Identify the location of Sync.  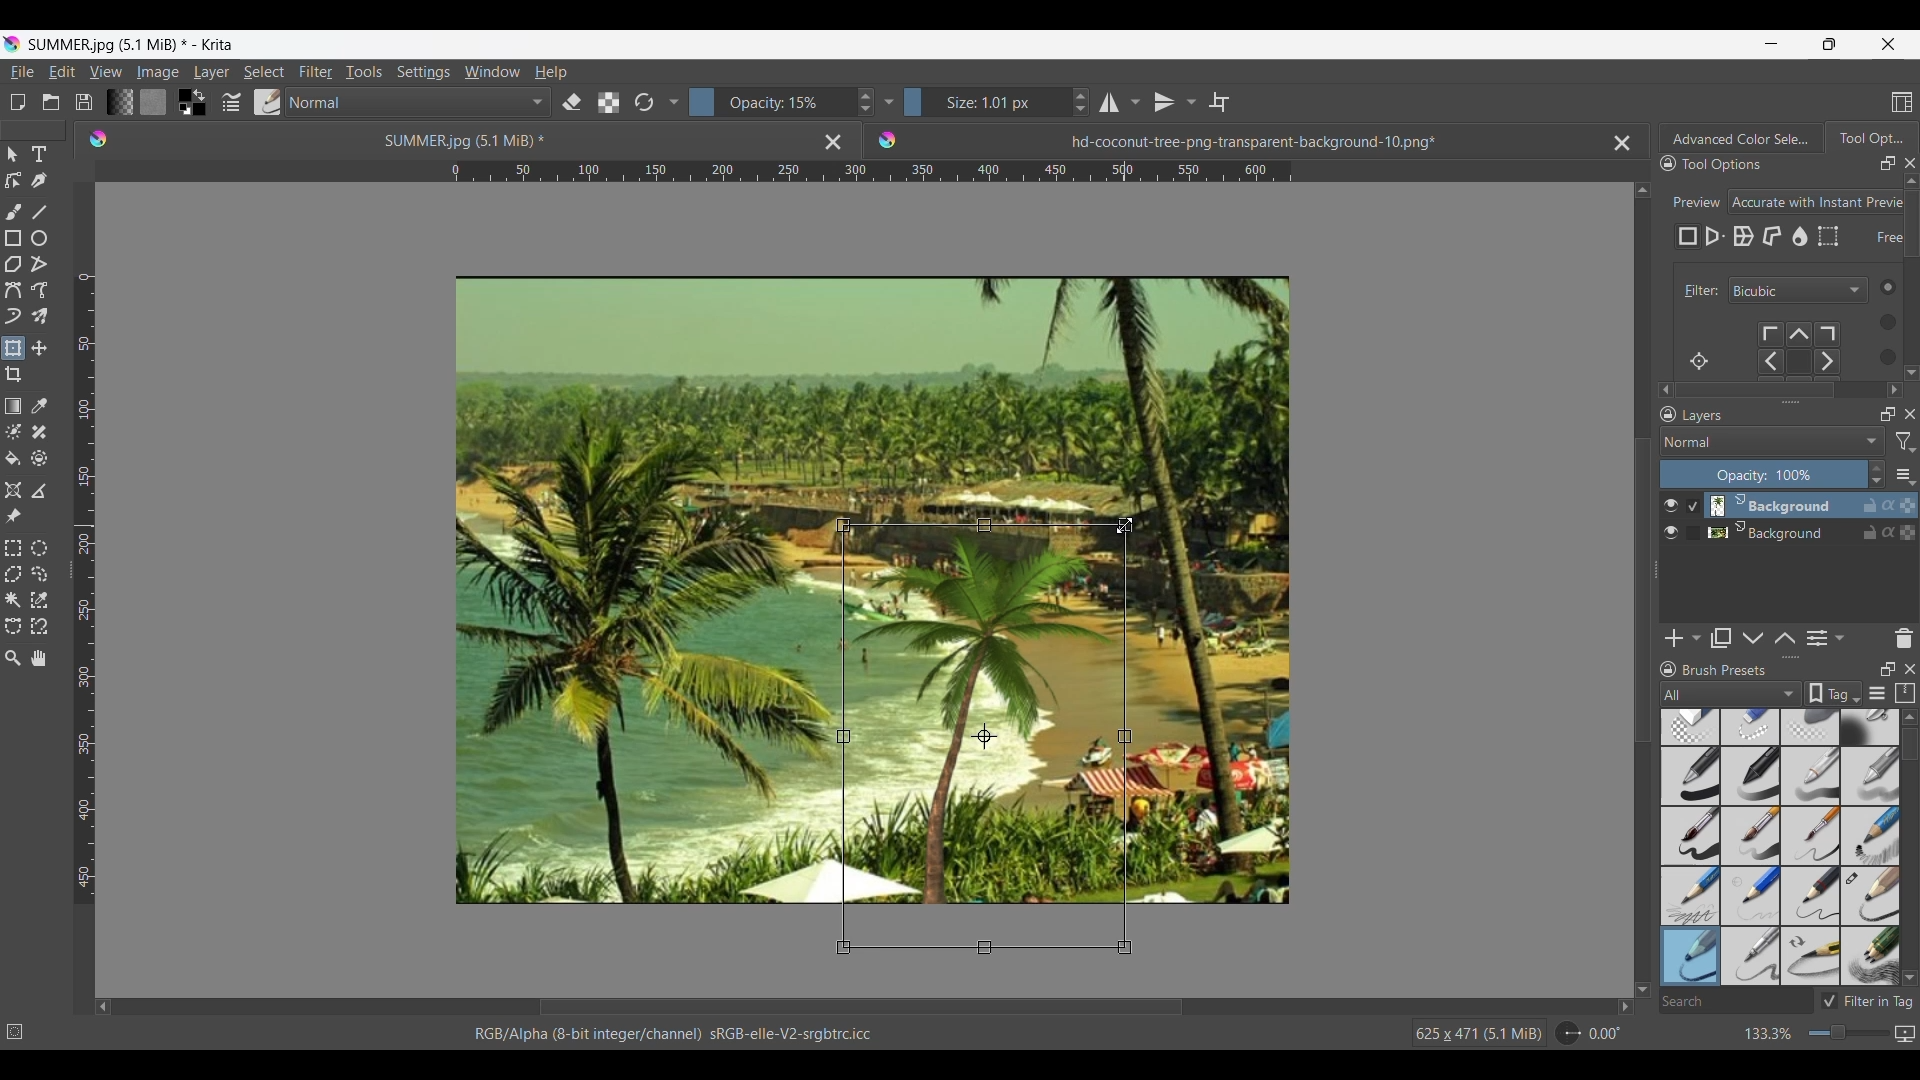
(1888, 528).